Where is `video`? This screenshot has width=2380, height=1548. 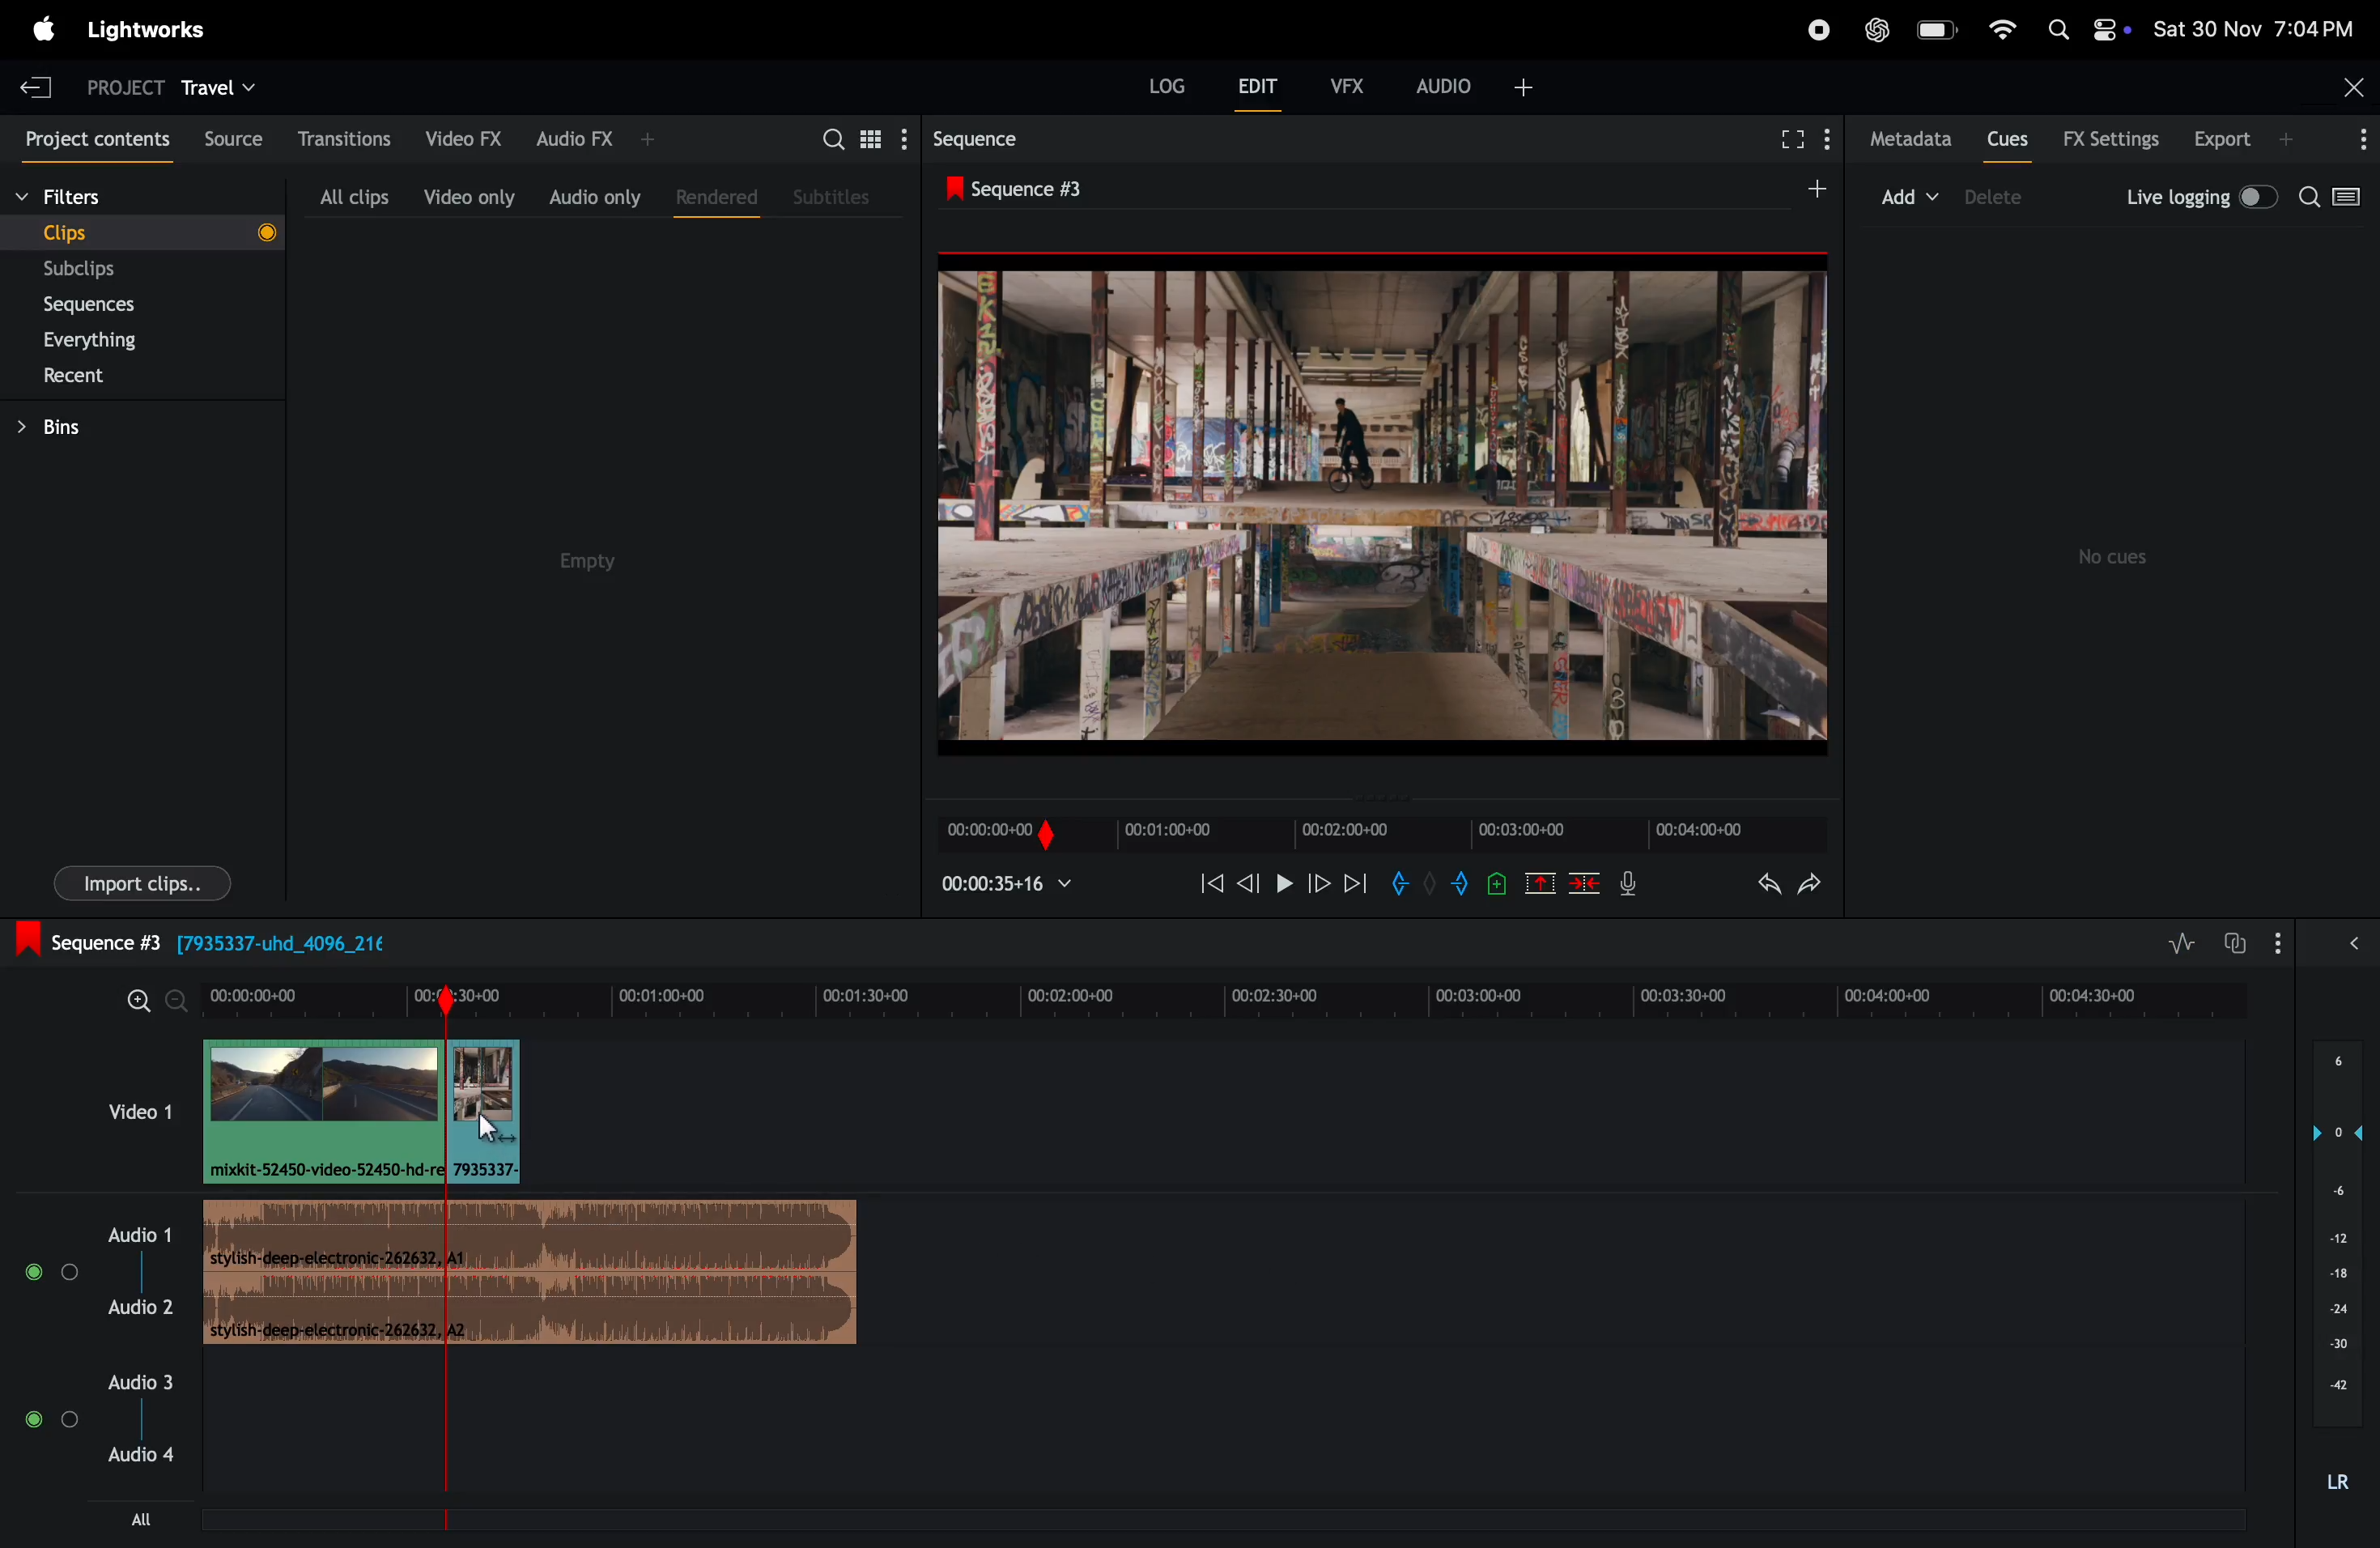
video is located at coordinates (121, 1110).